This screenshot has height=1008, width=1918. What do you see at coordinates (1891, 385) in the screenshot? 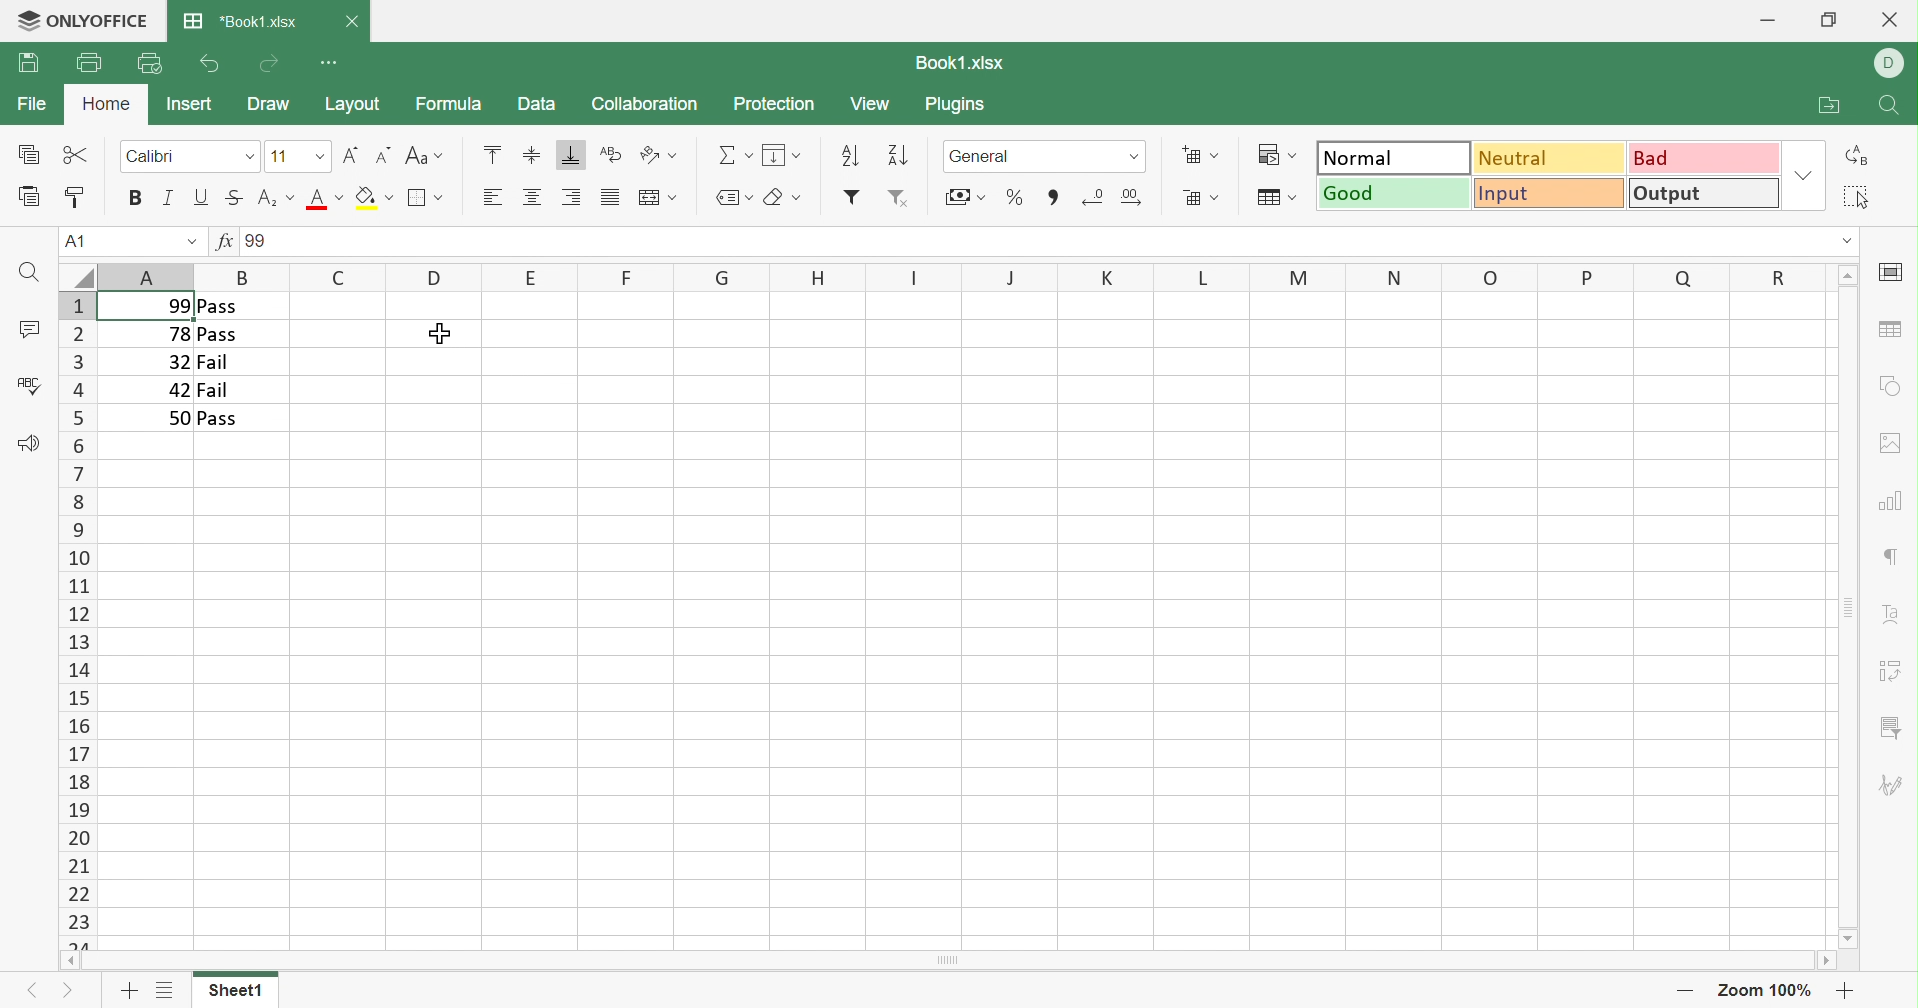
I see `Shape settings` at bounding box center [1891, 385].